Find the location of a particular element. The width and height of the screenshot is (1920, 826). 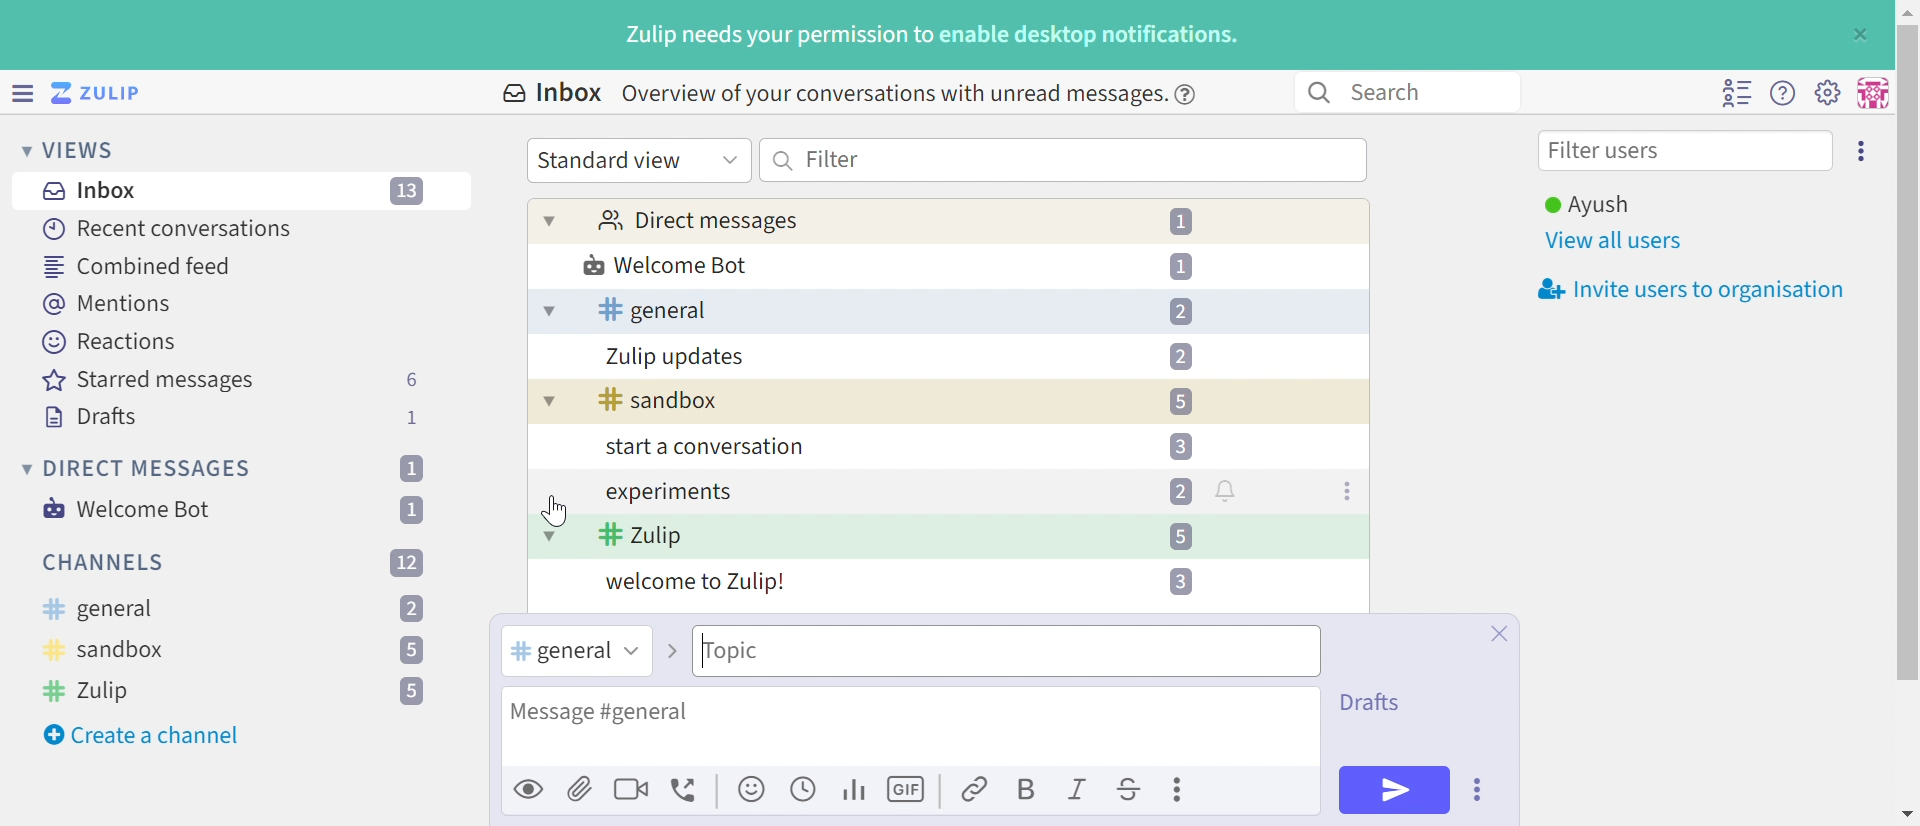

VIEWS is located at coordinates (85, 149).